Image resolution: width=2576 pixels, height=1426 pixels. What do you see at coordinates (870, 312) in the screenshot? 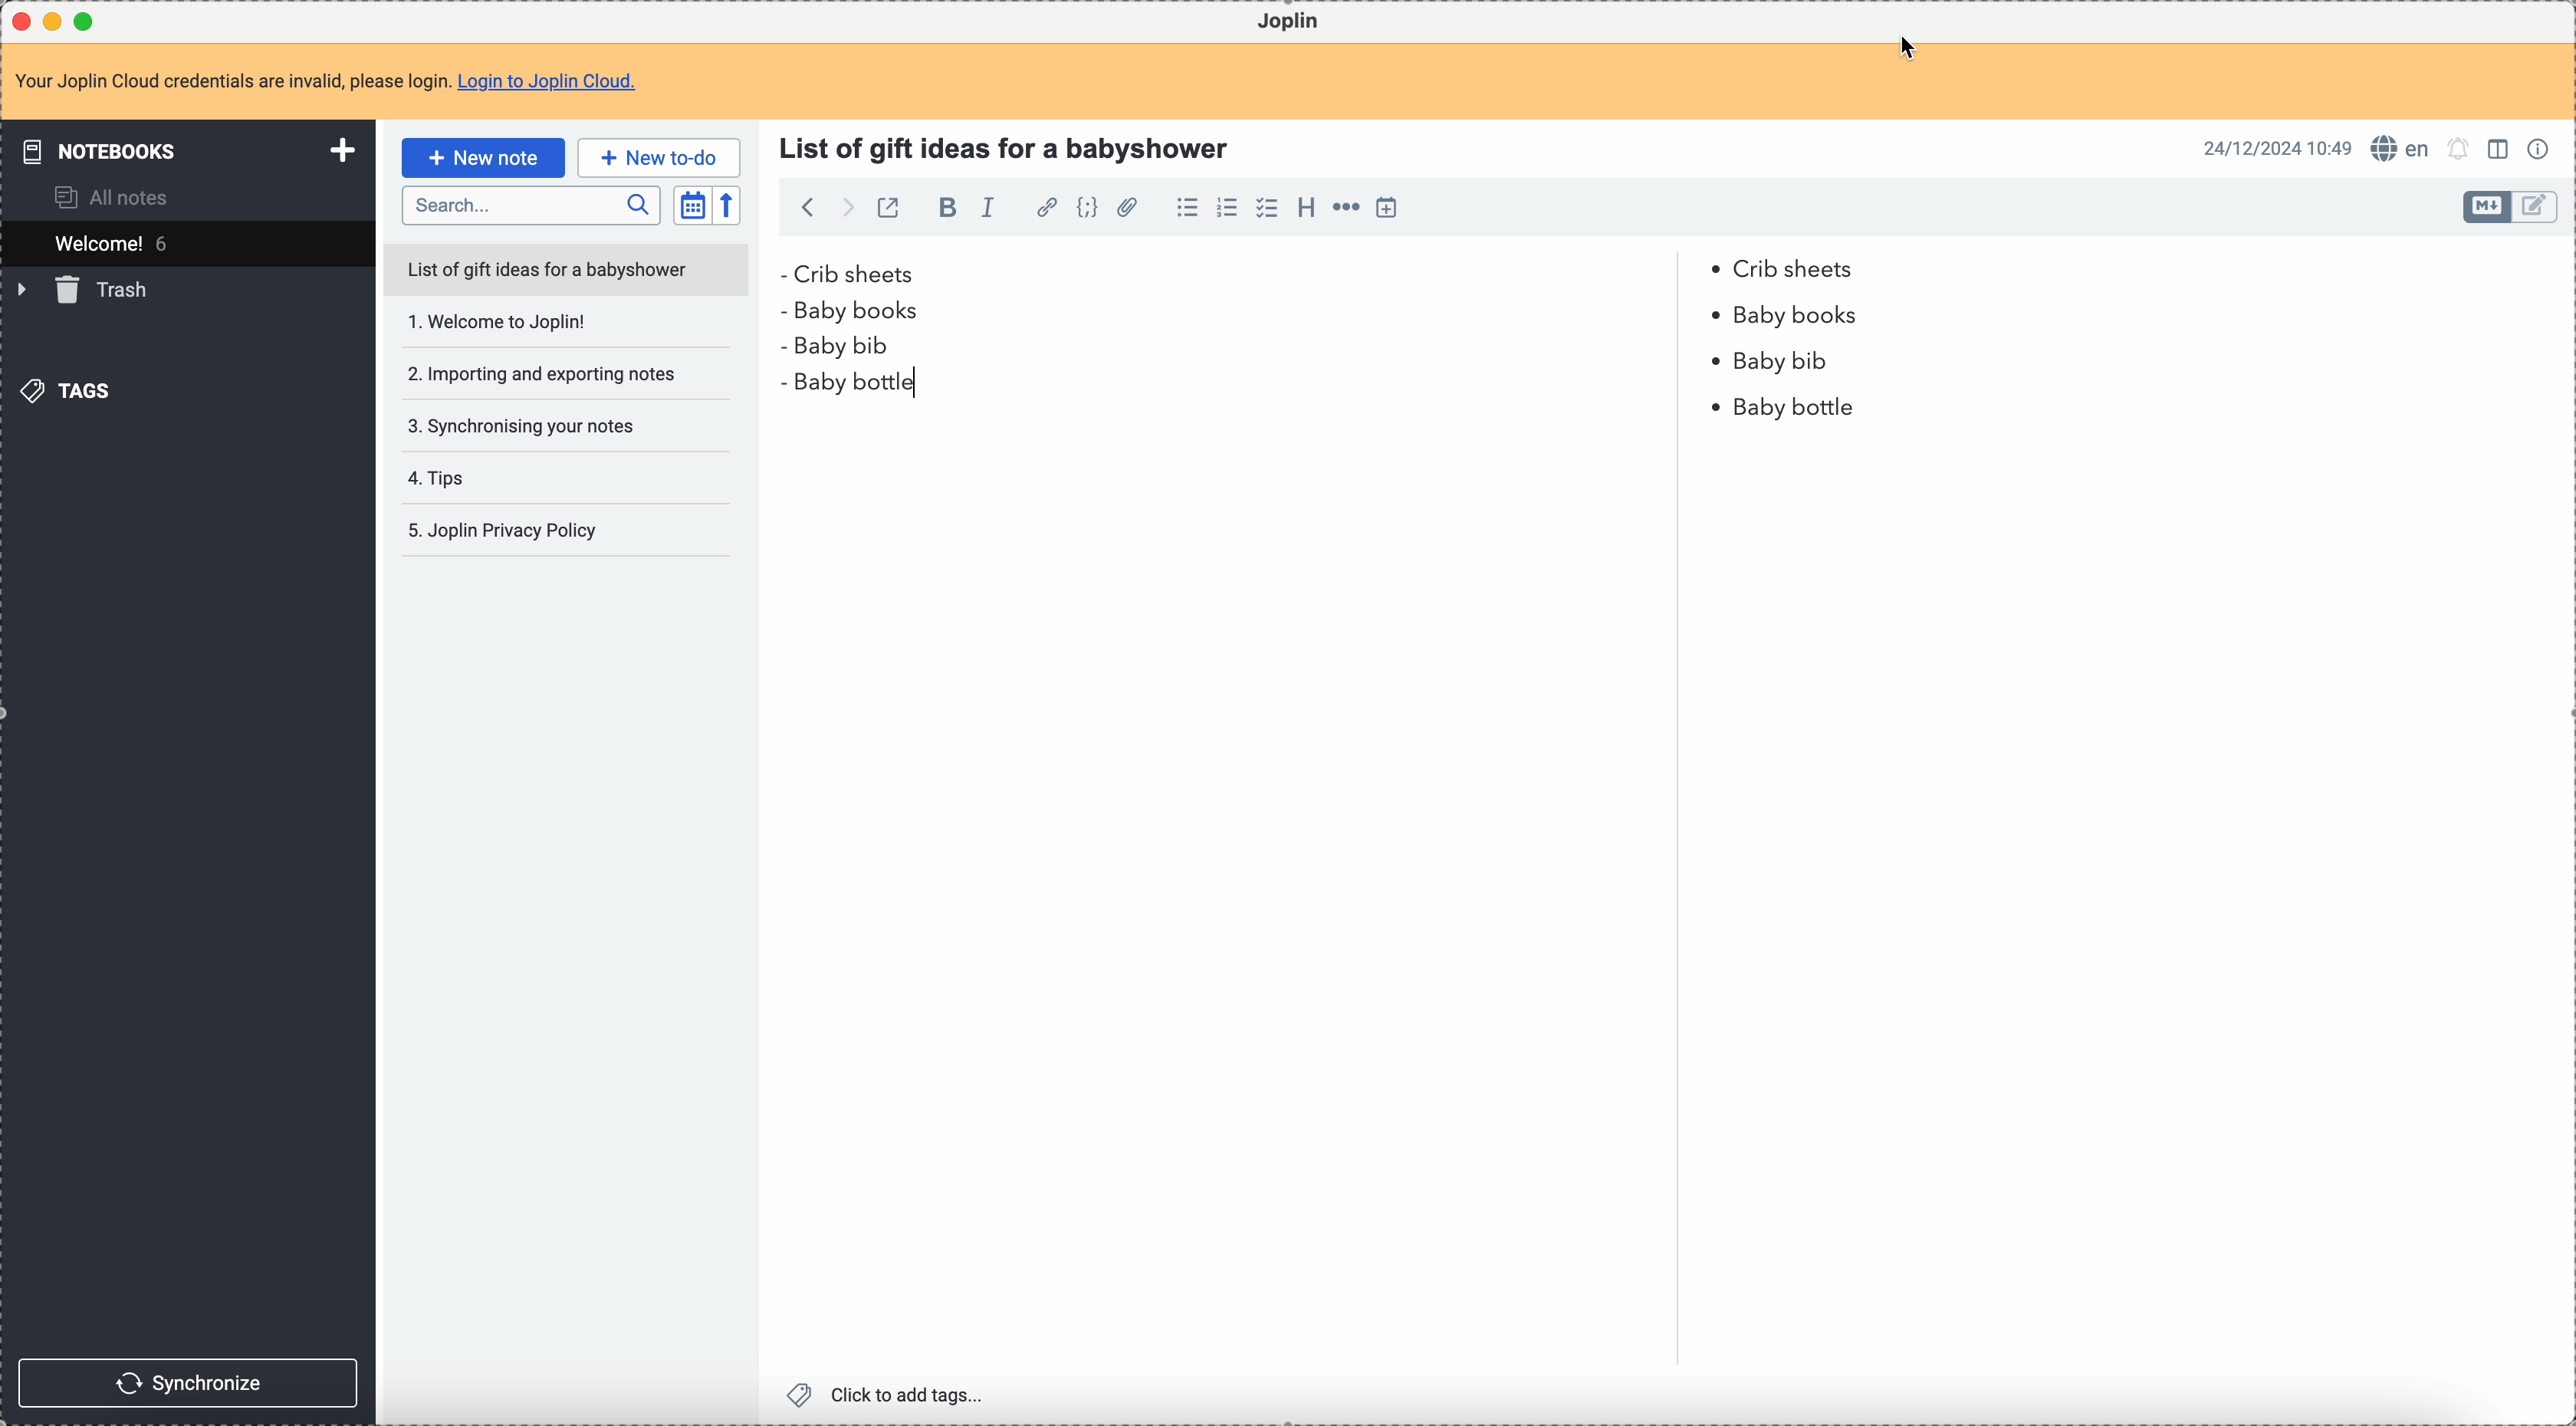
I see `baby books` at bounding box center [870, 312].